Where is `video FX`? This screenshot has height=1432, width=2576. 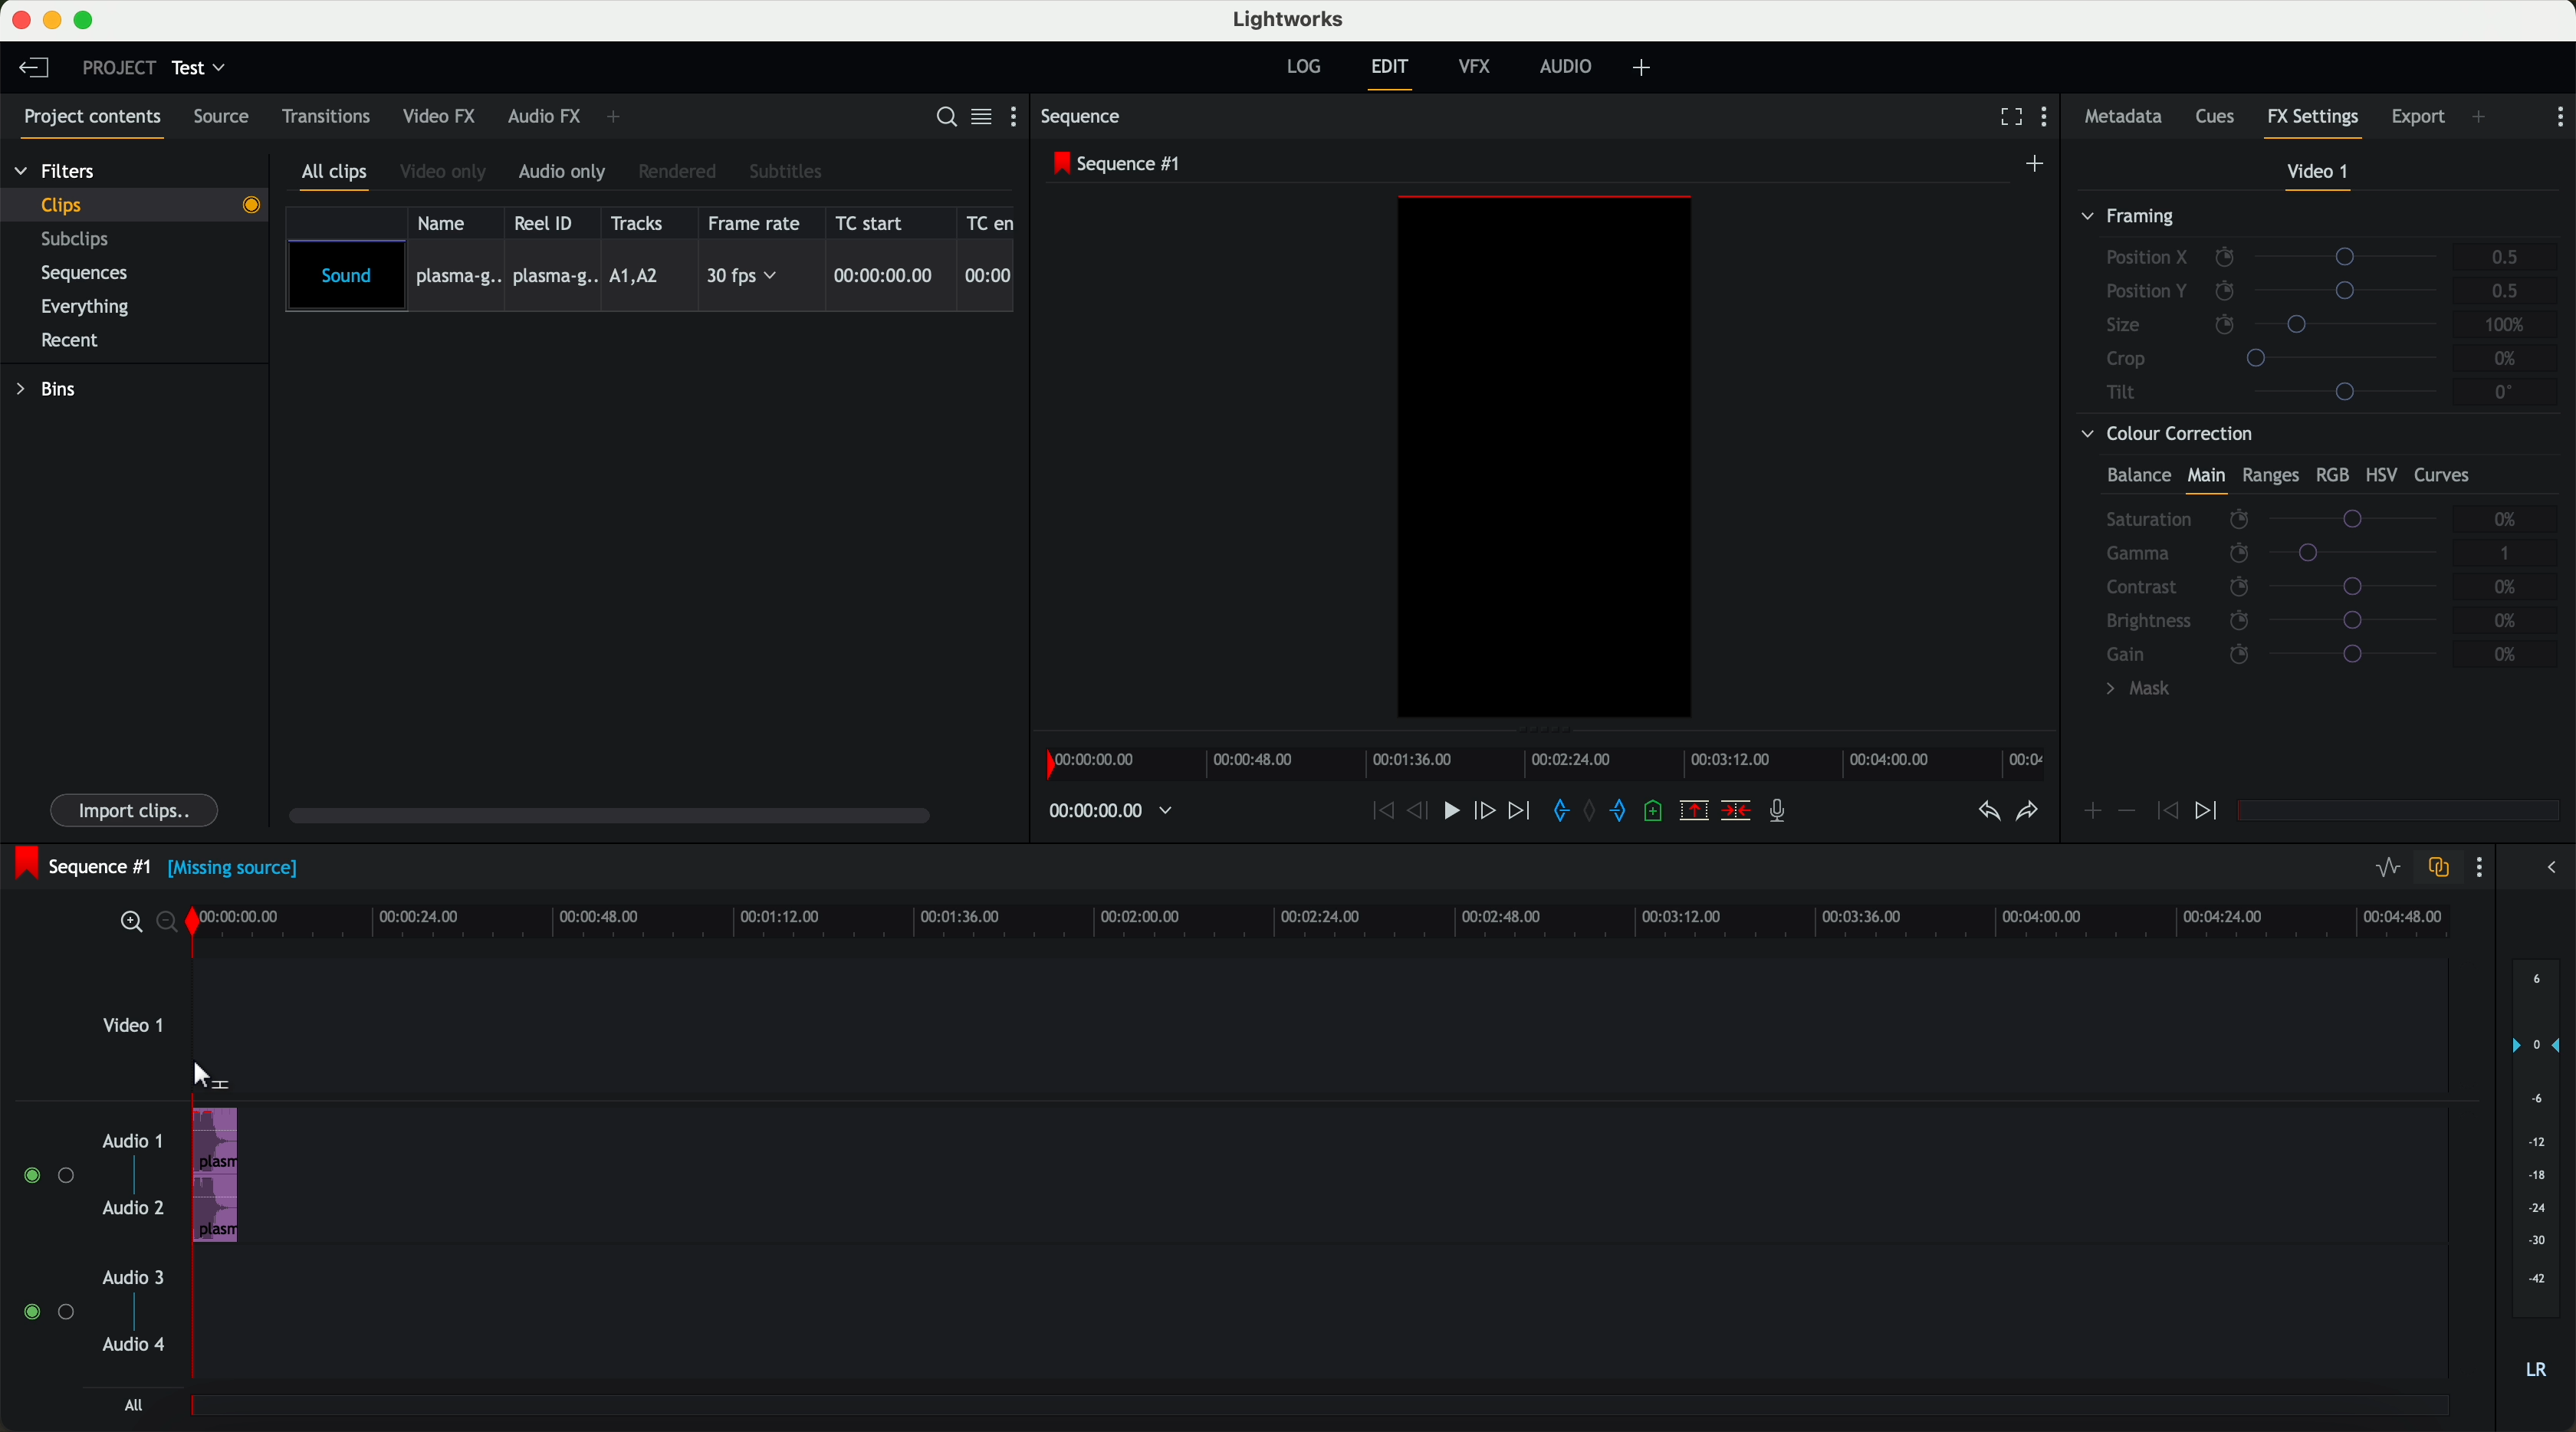 video FX is located at coordinates (438, 118).